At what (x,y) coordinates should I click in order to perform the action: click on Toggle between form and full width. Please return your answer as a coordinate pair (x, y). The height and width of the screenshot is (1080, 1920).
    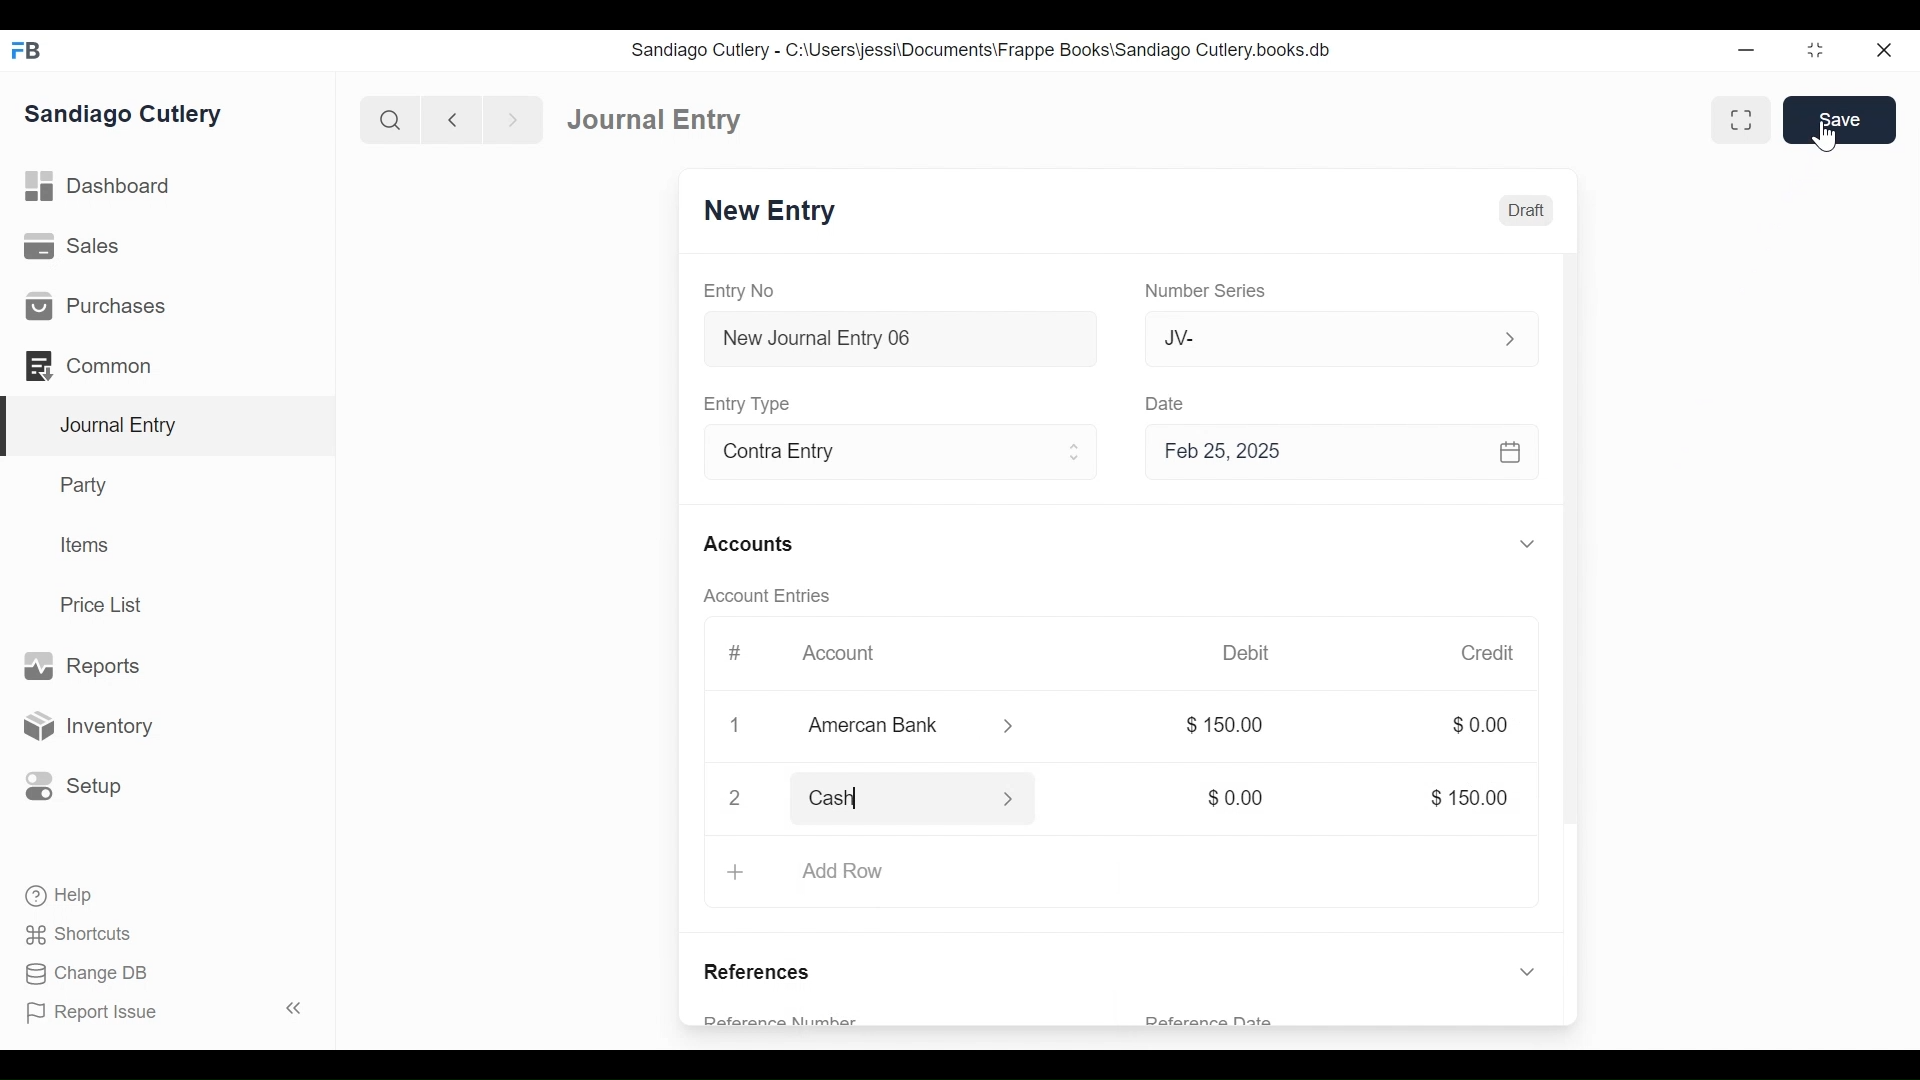
    Looking at the image, I should click on (1741, 120).